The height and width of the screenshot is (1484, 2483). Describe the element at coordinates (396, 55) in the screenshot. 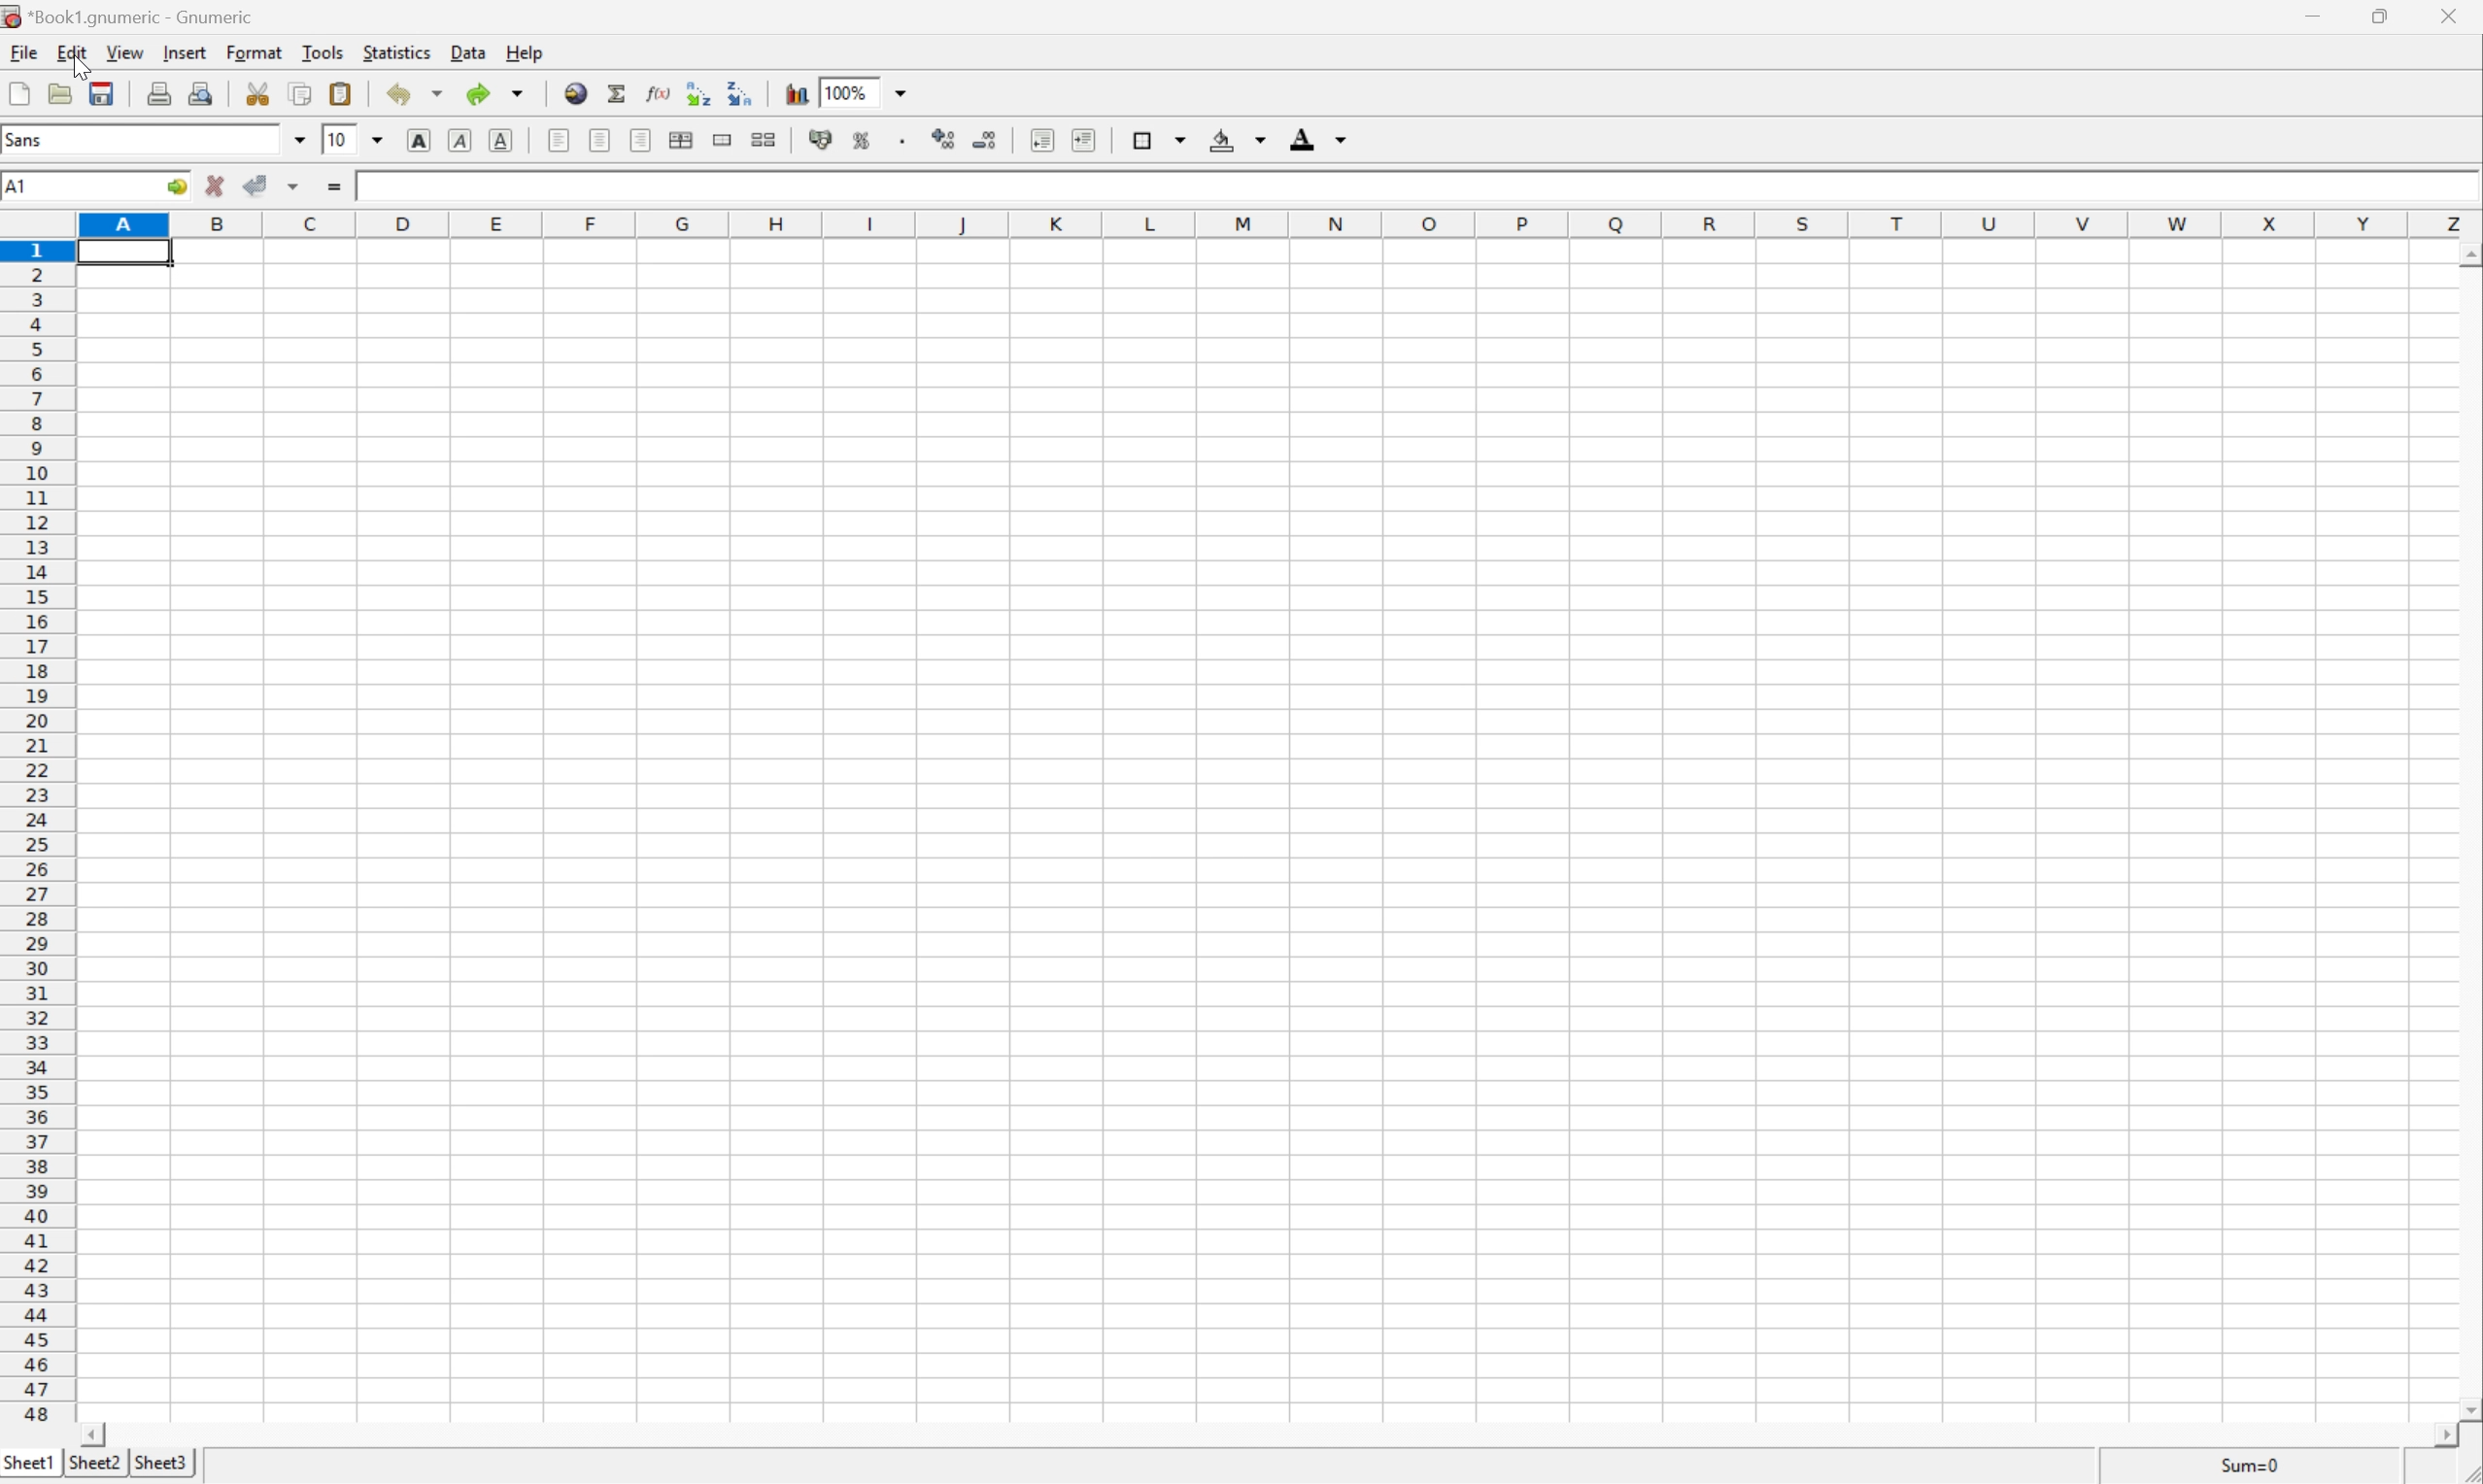

I see `statistics` at that location.